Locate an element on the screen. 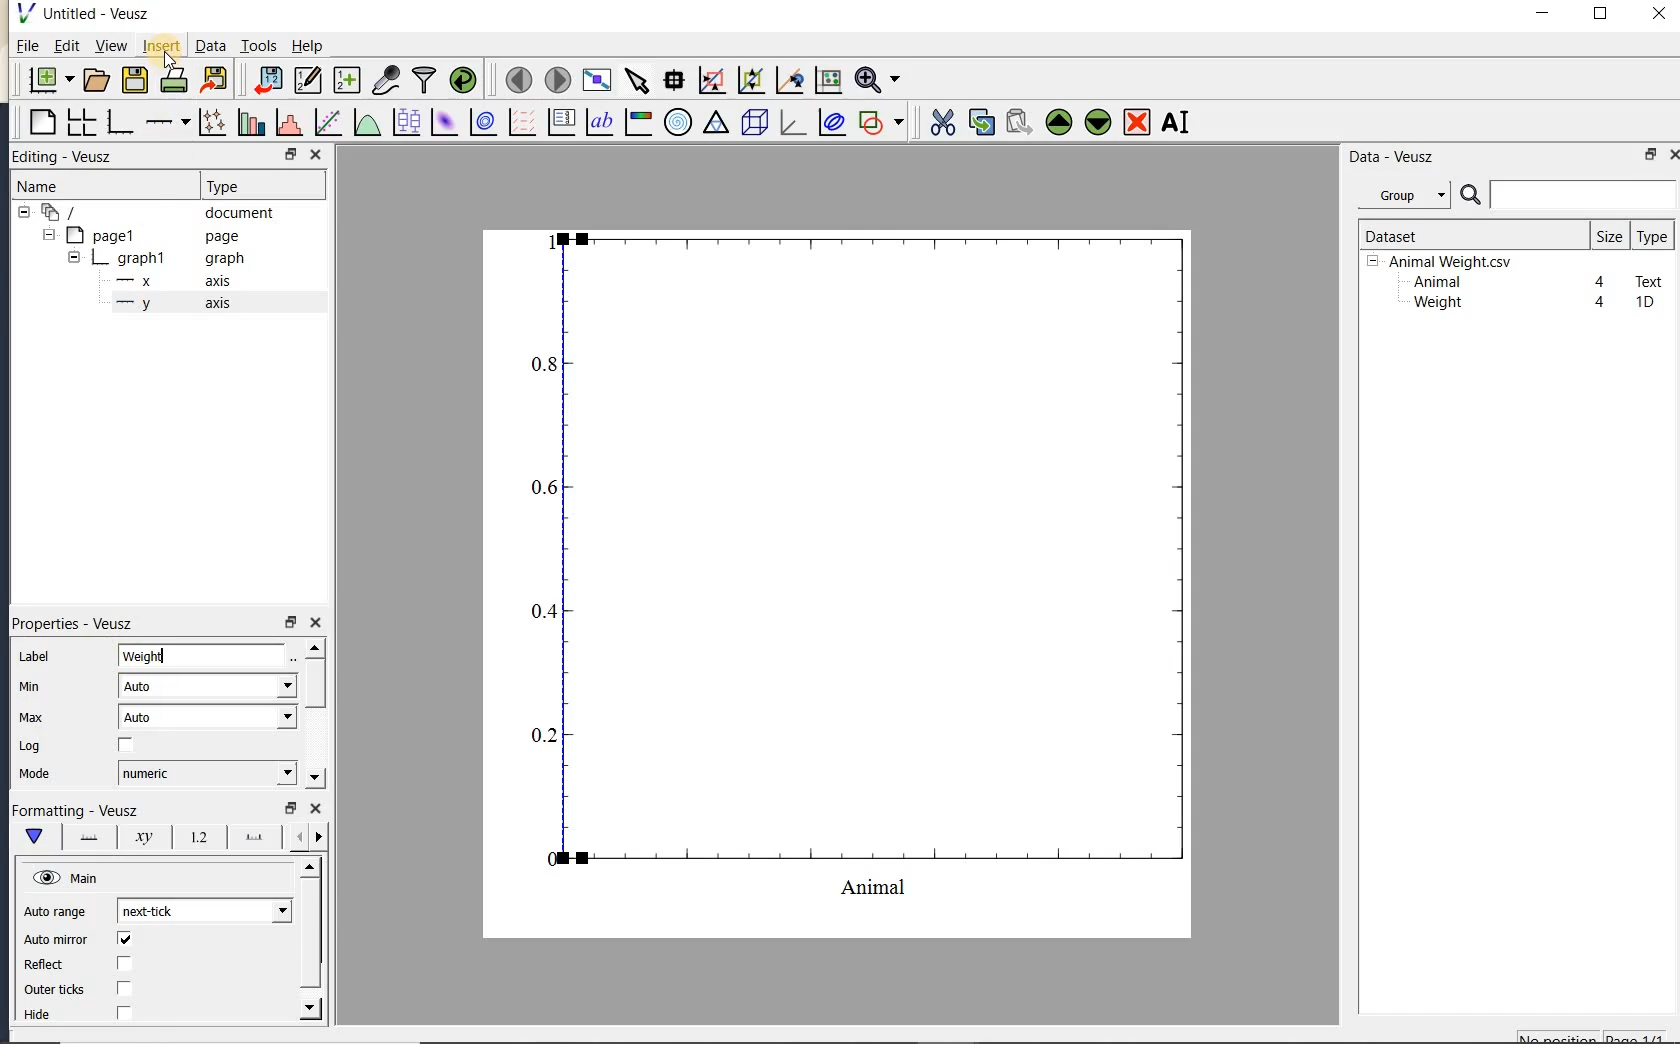 Image resolution: width=1680 pixels, height=1044 pixels. Auto mirror is located at coordinates (53, 941).